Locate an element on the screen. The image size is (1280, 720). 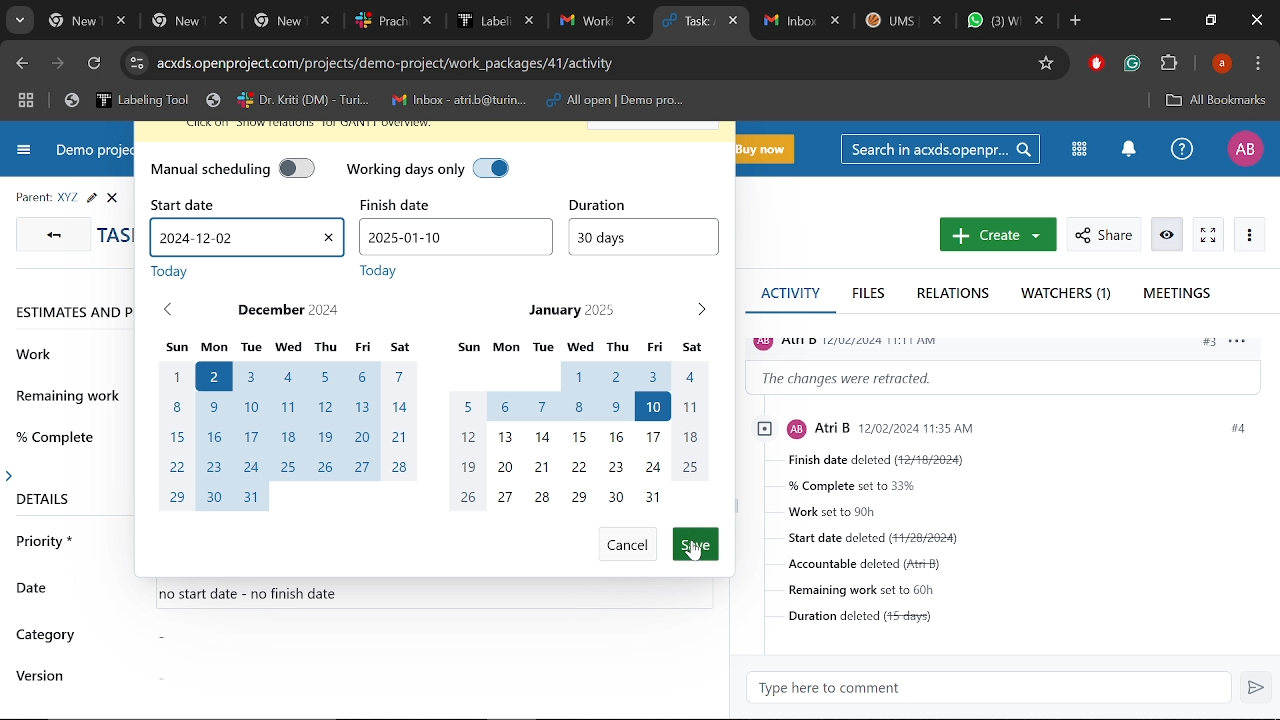
Cite info is located at coordinates (137, 64).